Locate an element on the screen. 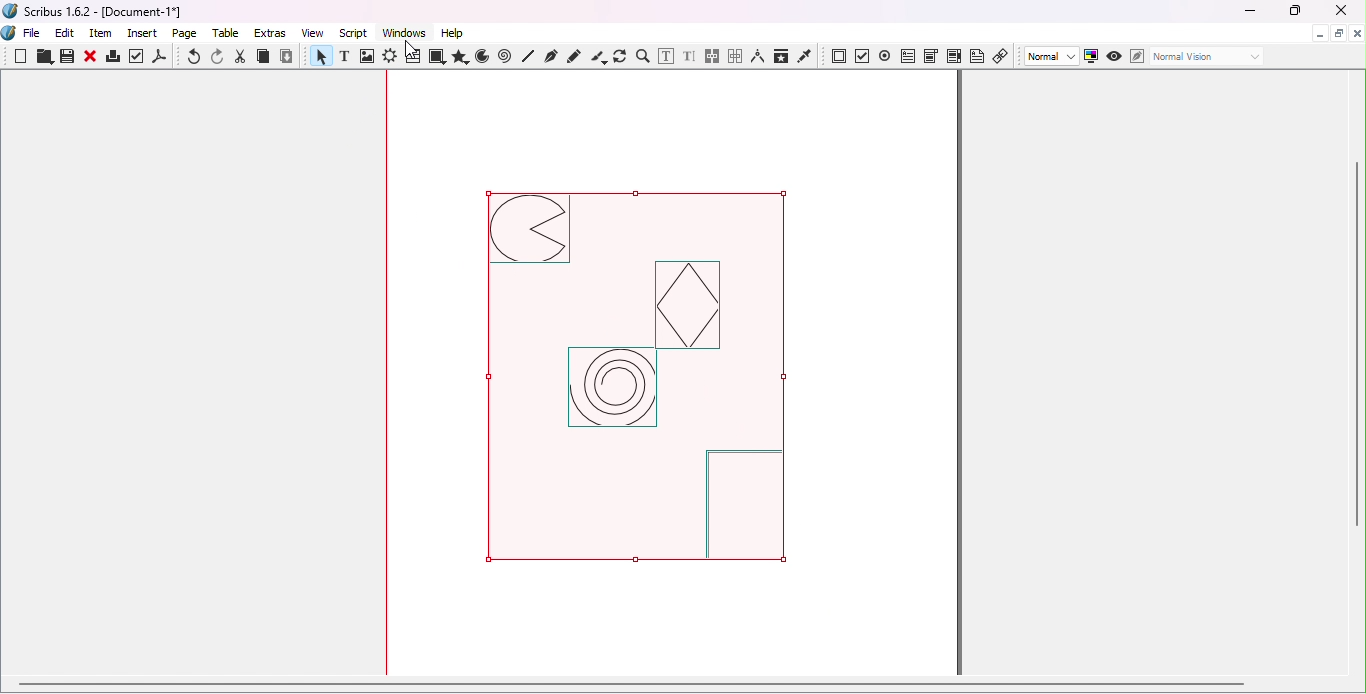 Image resolution: width=1366 pixels, height=694 pixels. PDF radio button is located at coordinates (885, 55).